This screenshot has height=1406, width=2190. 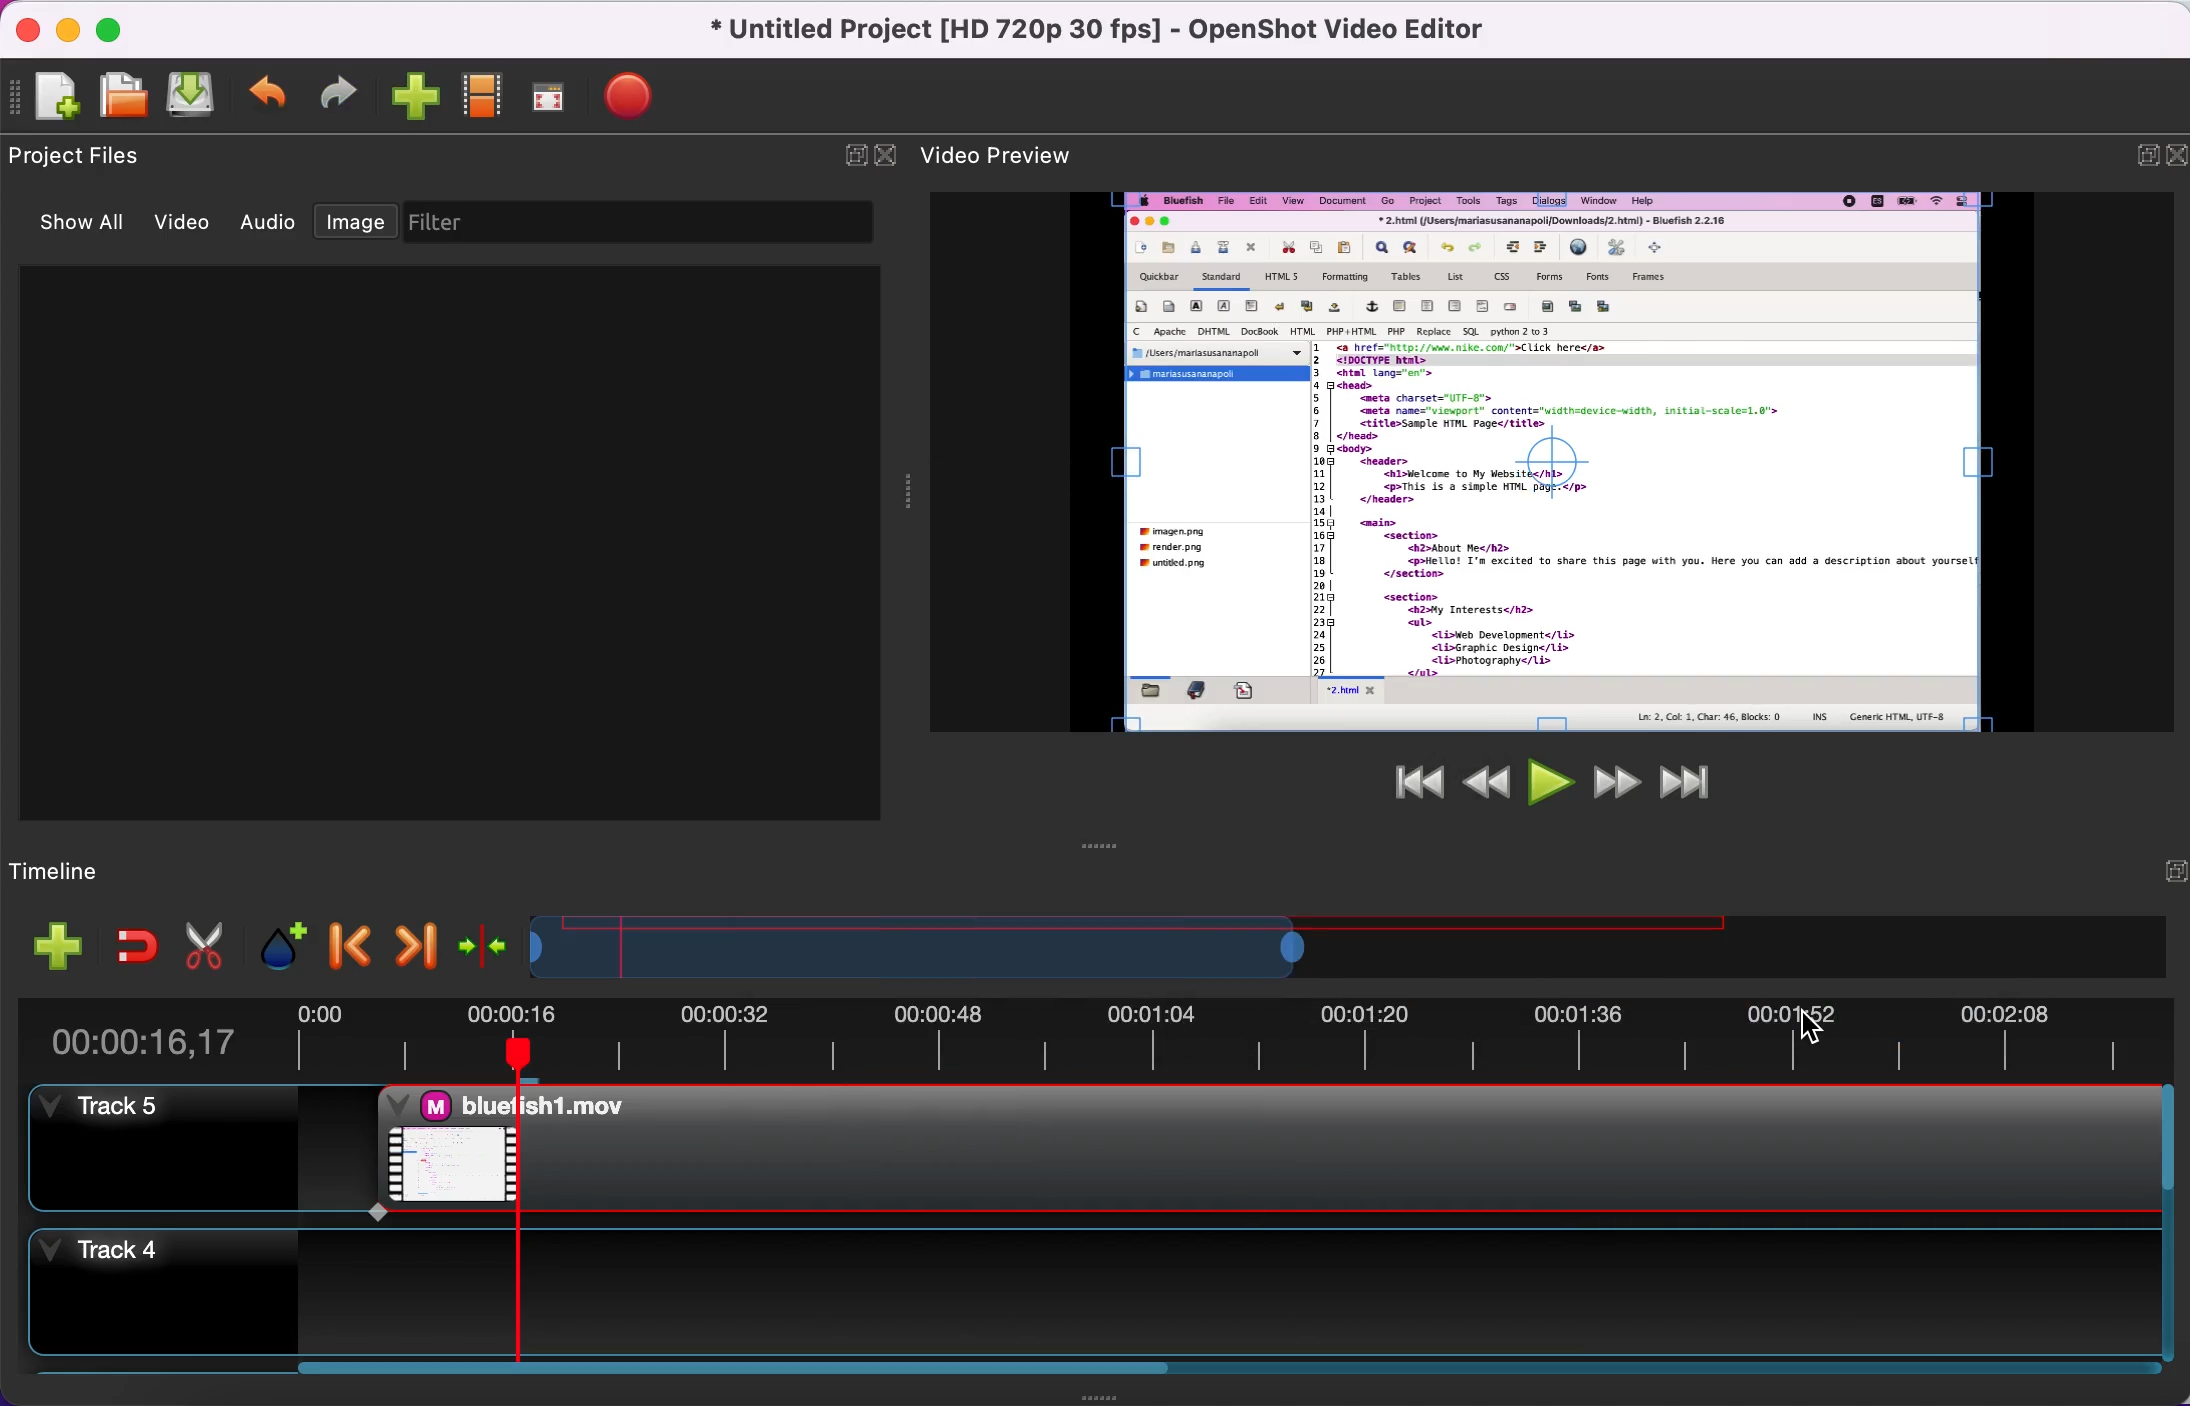 What do you see at coordinates (85, 227) in the screenshot?
I see `show all` at bounding box center [85, 227].